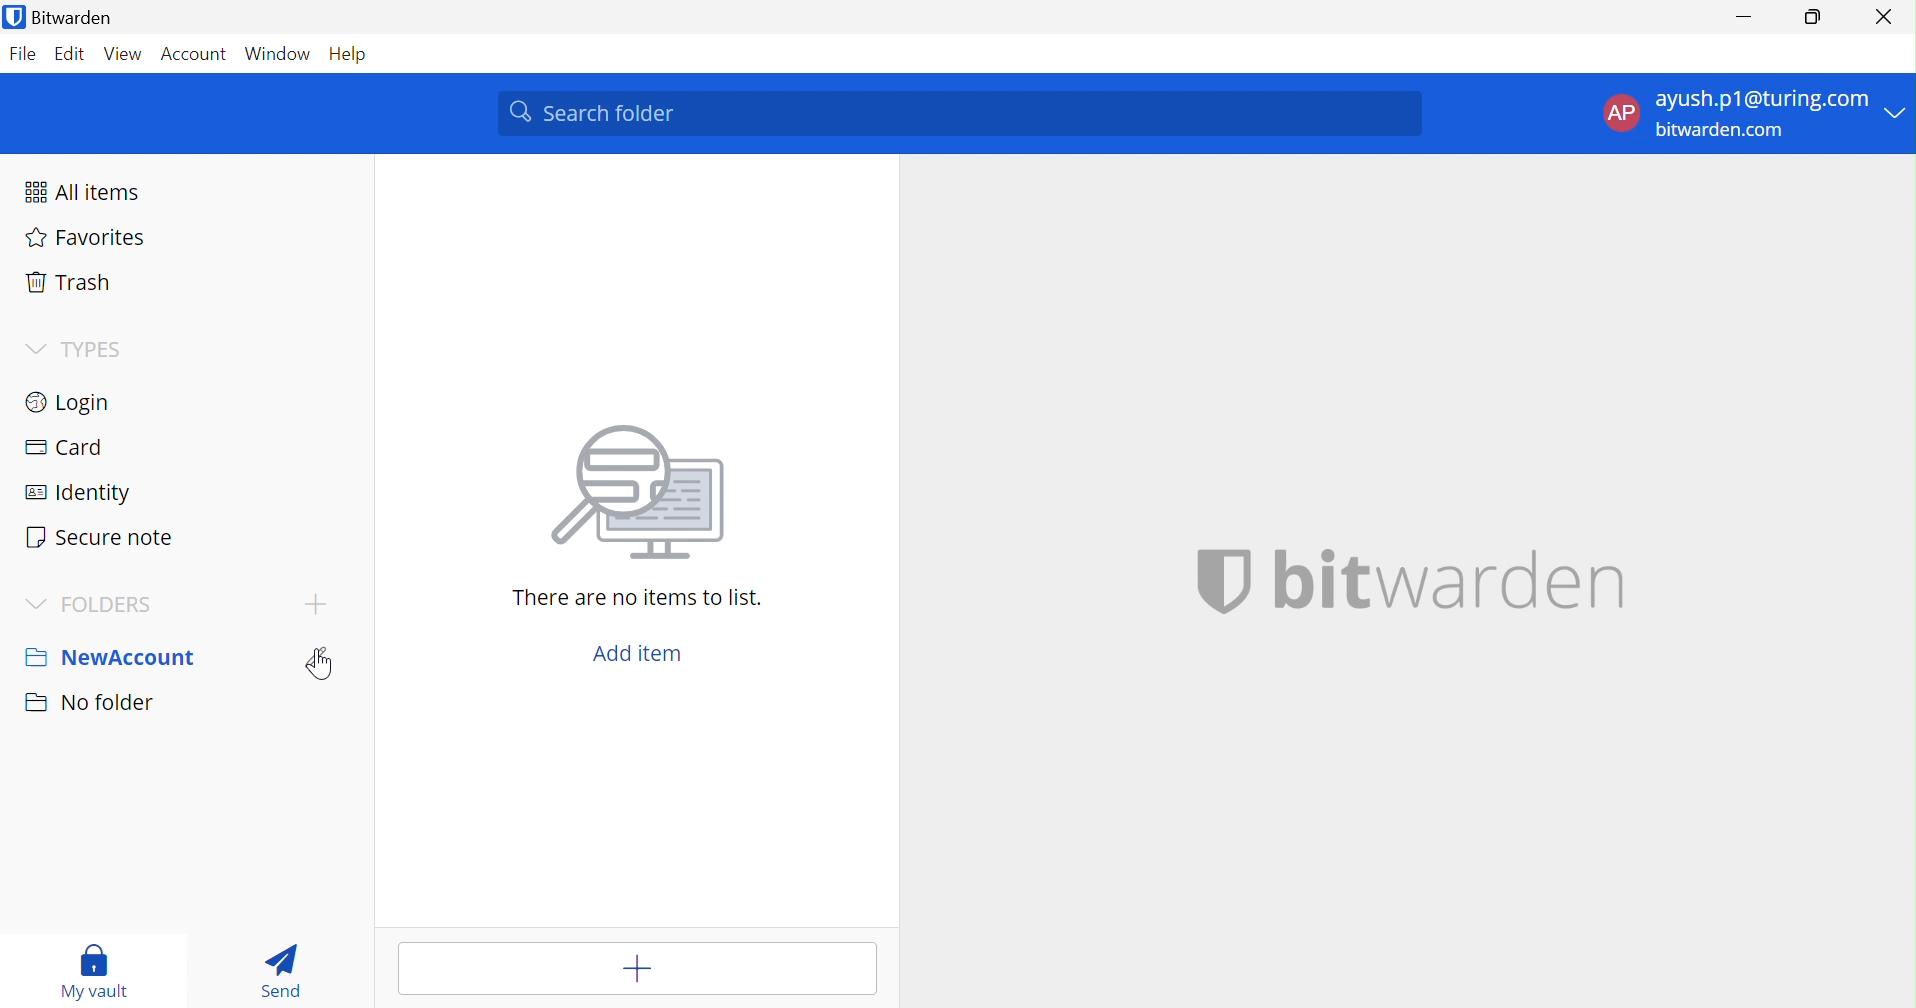 The width and height of the screenshot is (1916, 1008). What do you see at coordinates (84, 192) in the screenshot?
I see `All items` at bounding box center [84, 192].